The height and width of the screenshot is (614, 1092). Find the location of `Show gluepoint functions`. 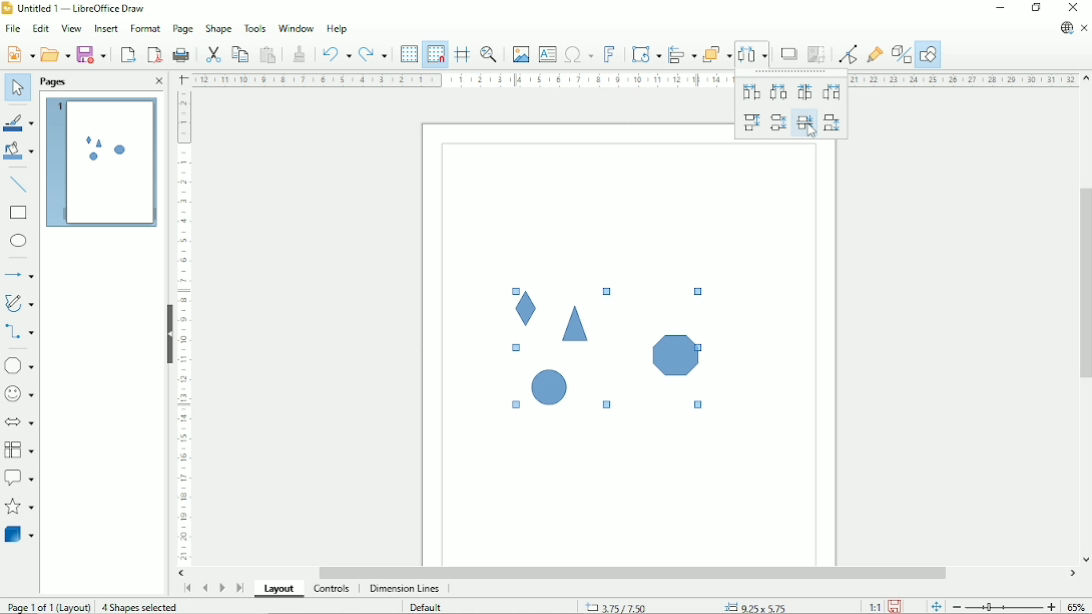

Show gluepoint functions is located at coordinates (874, 52).